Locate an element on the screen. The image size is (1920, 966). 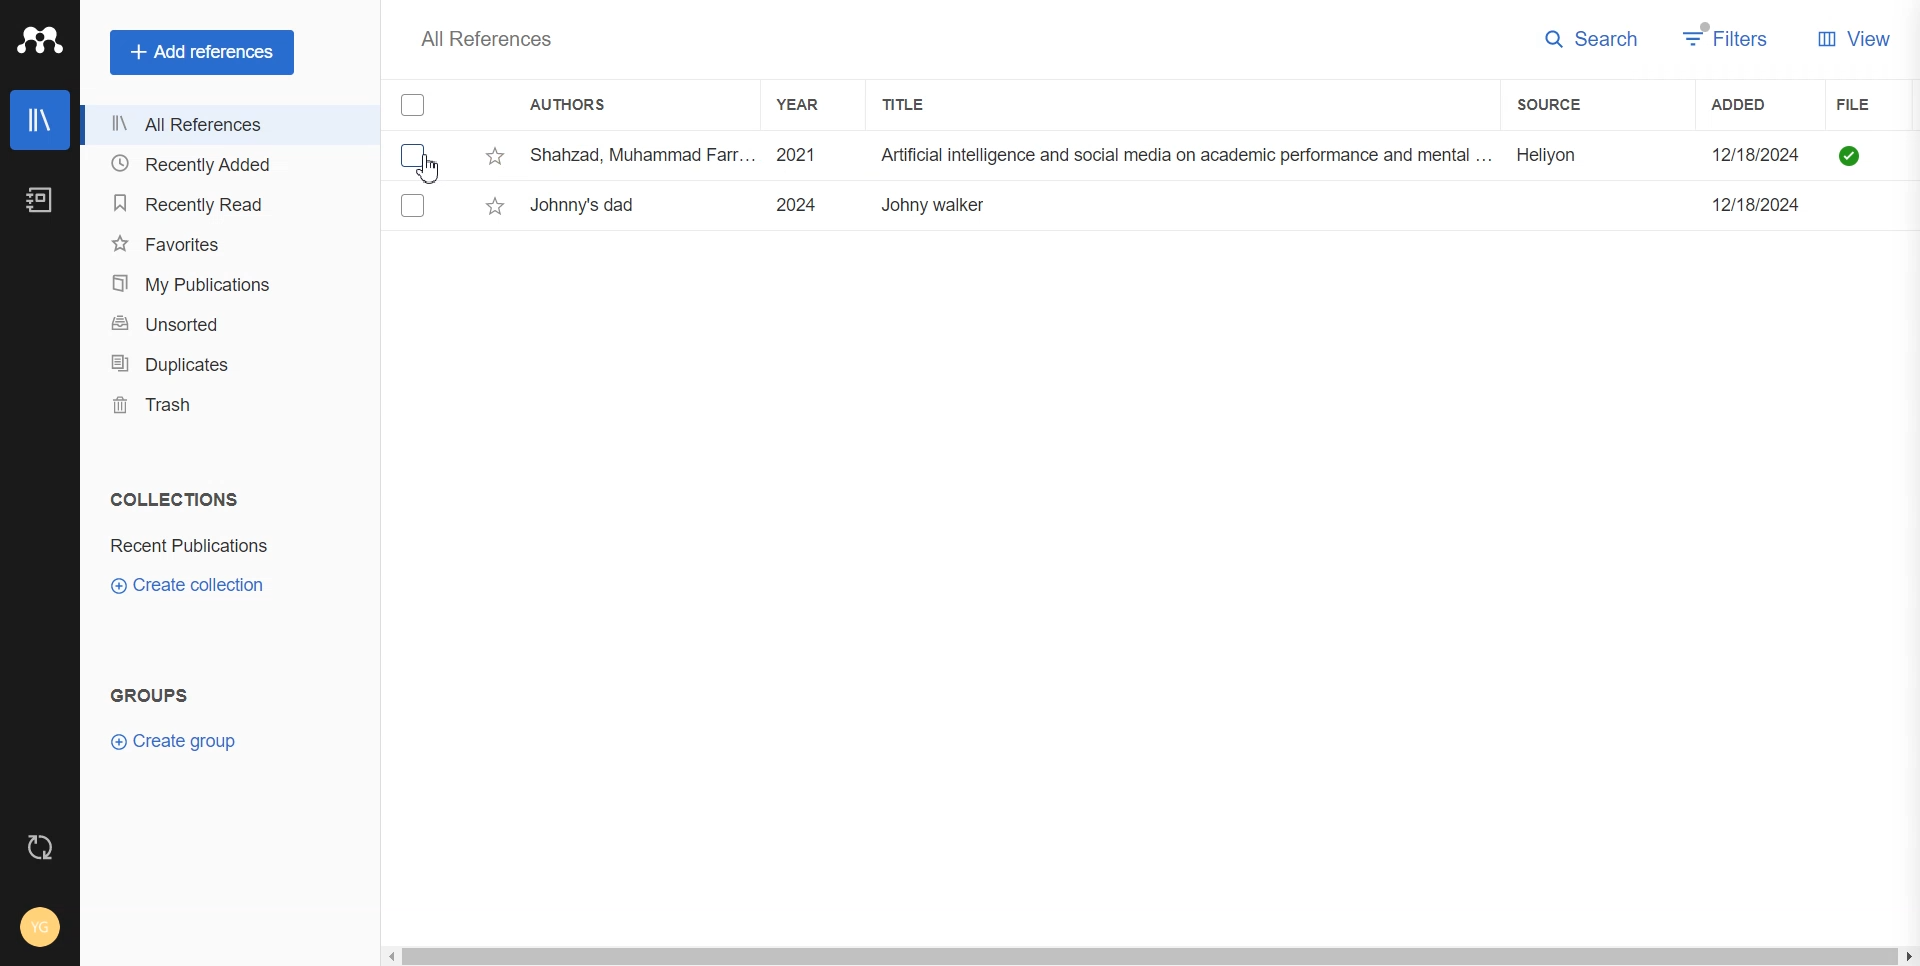
Search is located at coordinates (1592, 40).